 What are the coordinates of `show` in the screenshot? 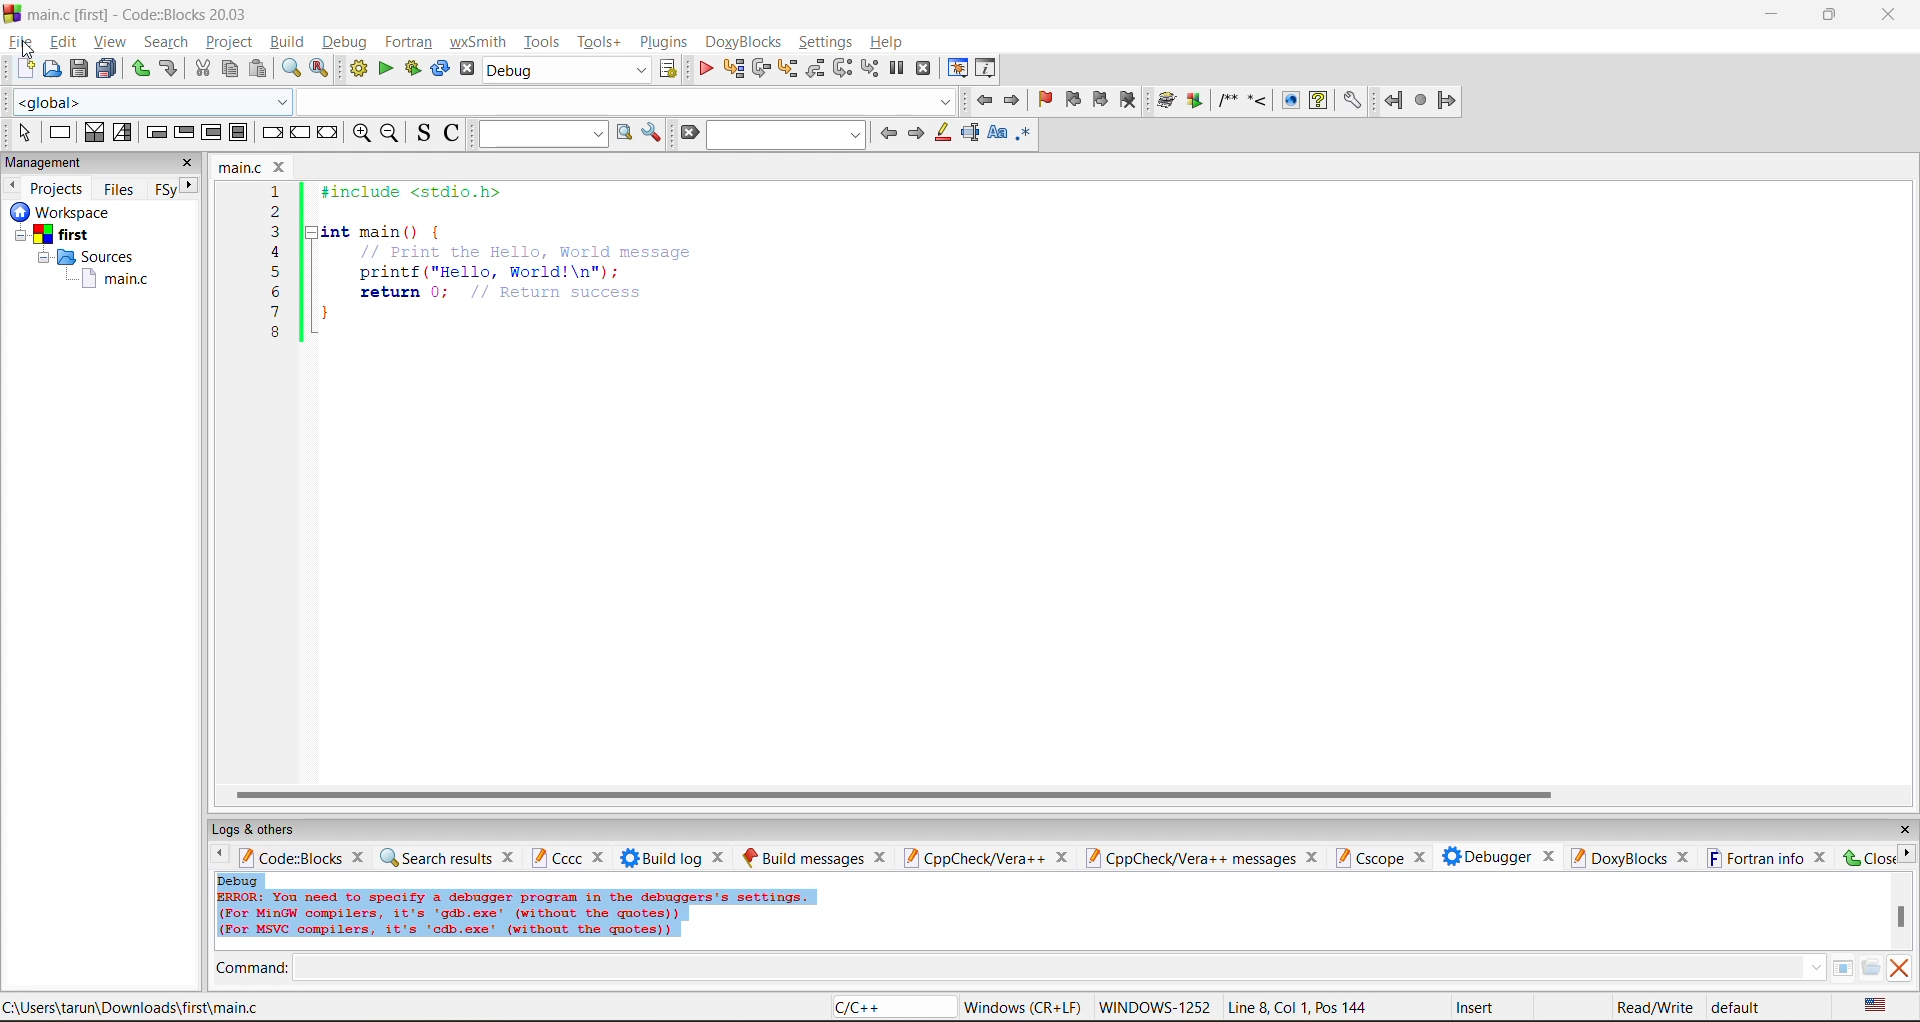 It's located at (1288, 100).